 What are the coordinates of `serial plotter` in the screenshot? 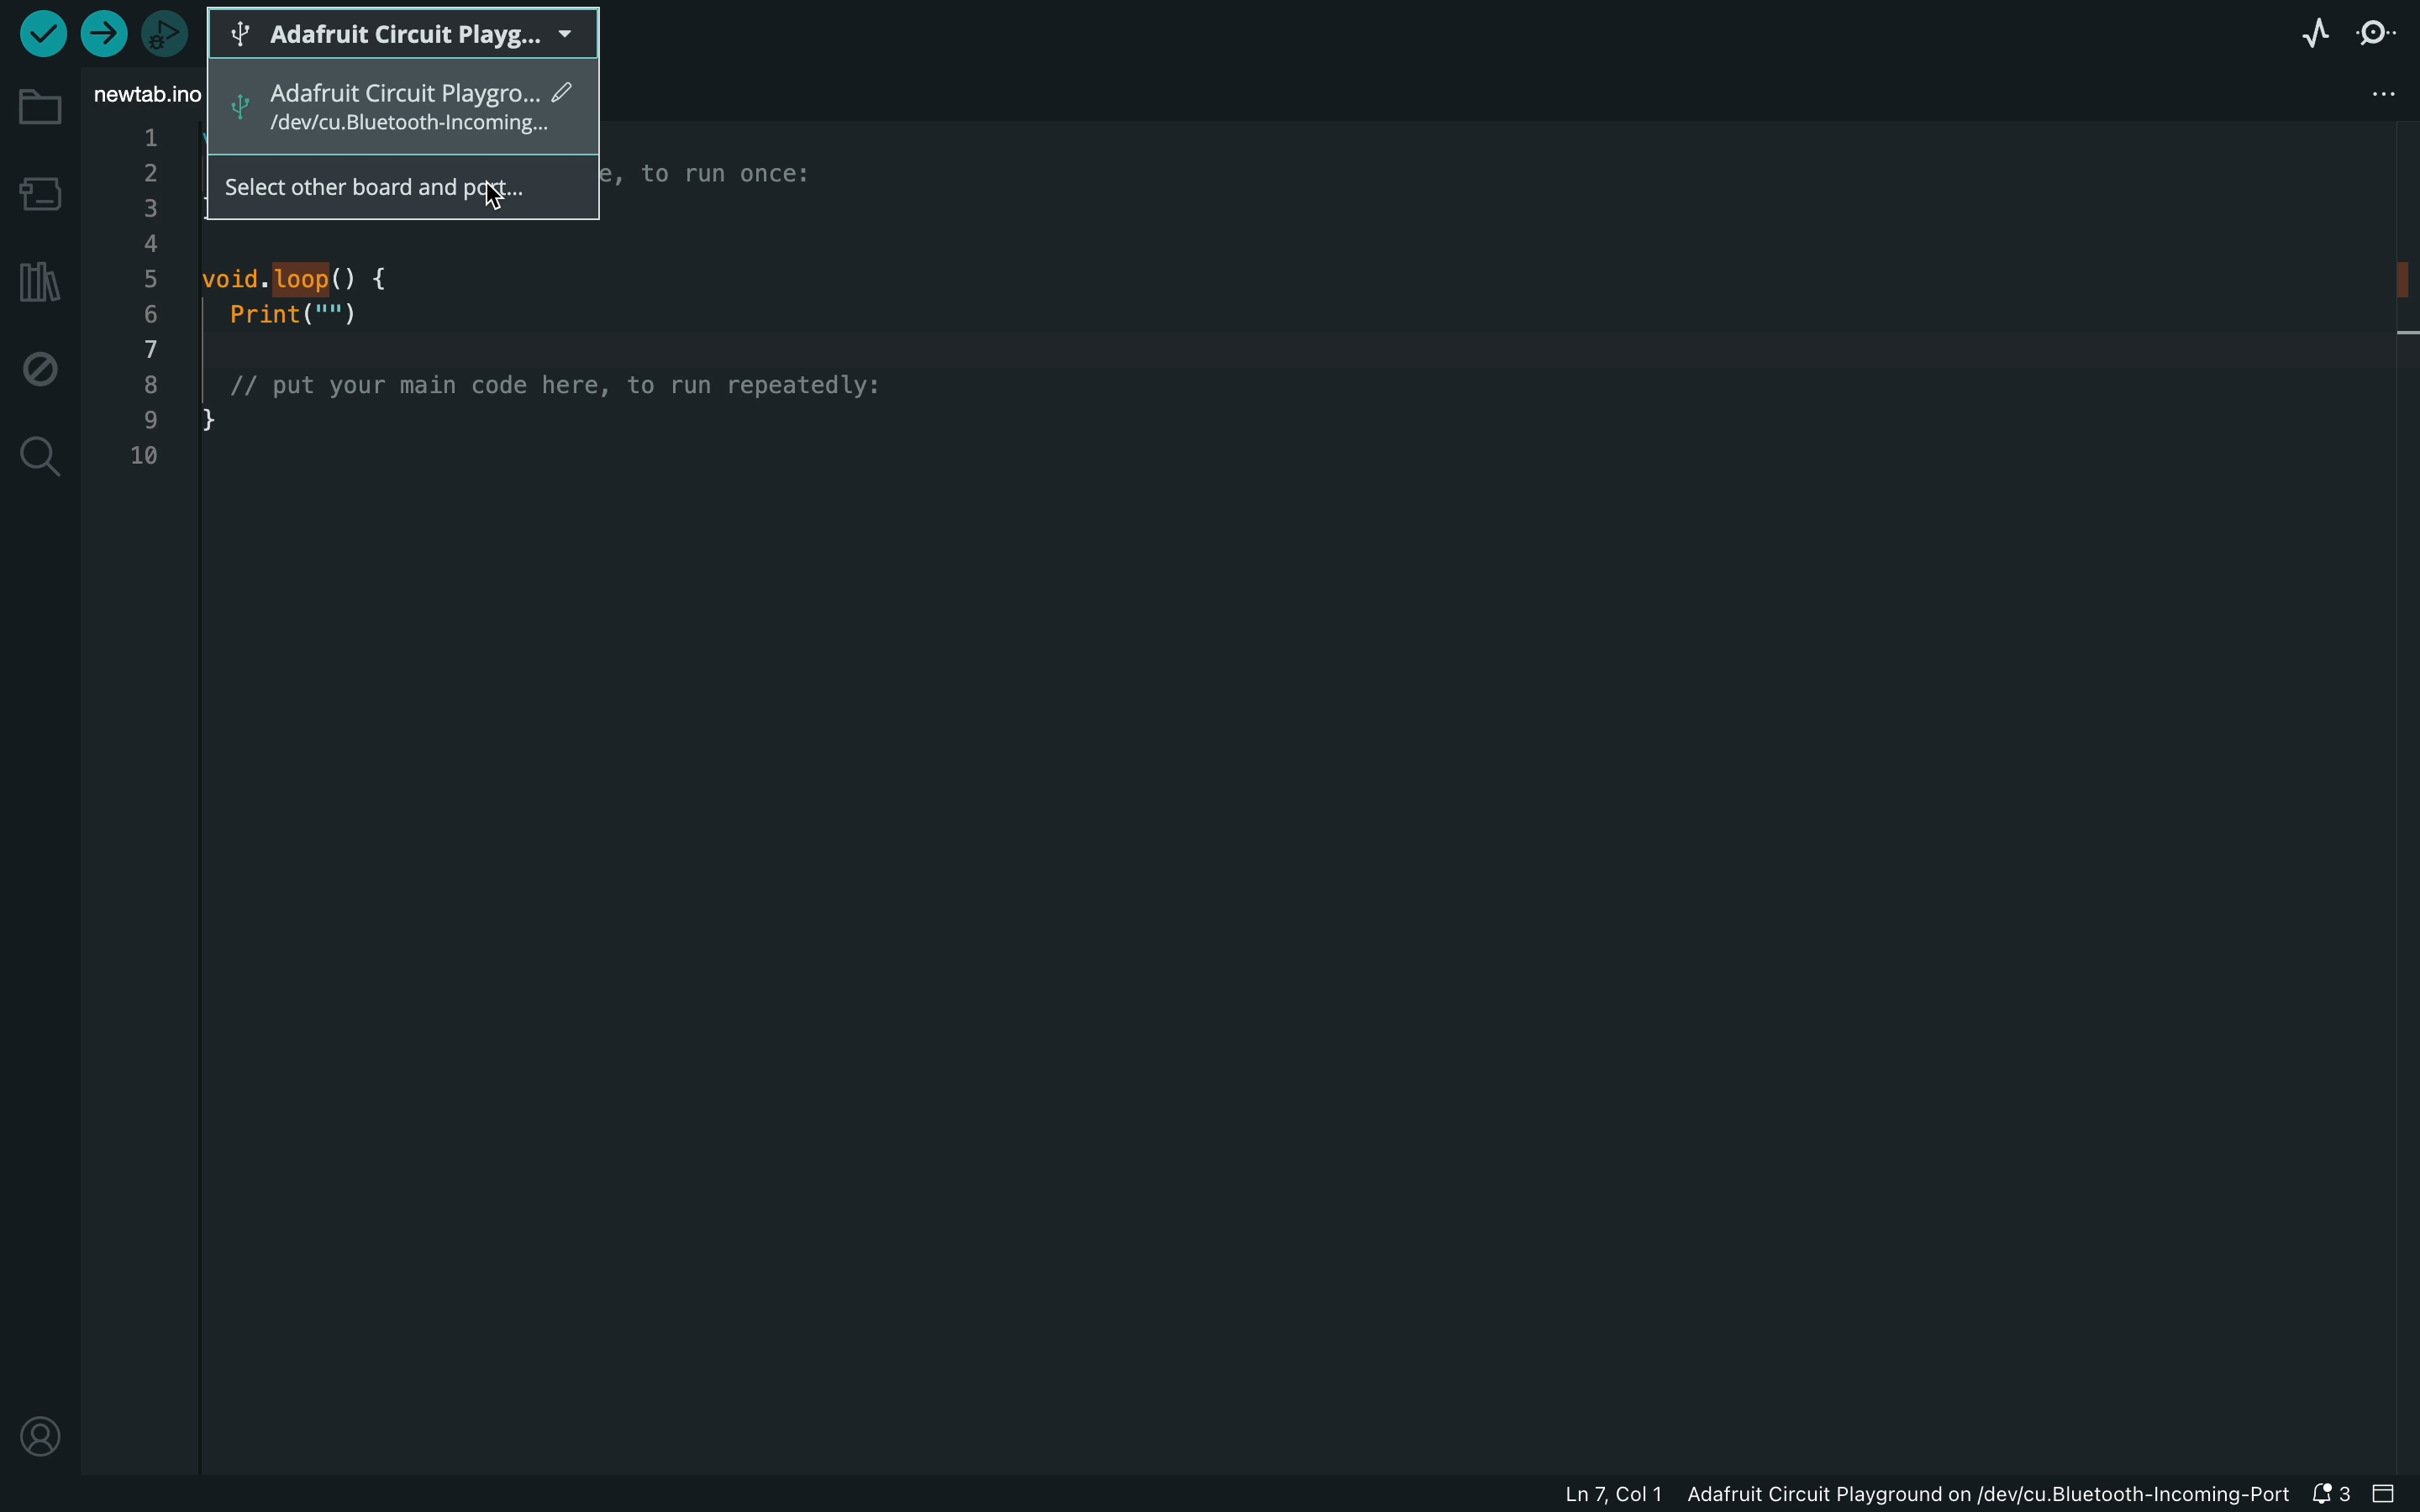 It's located at (2312, 33).